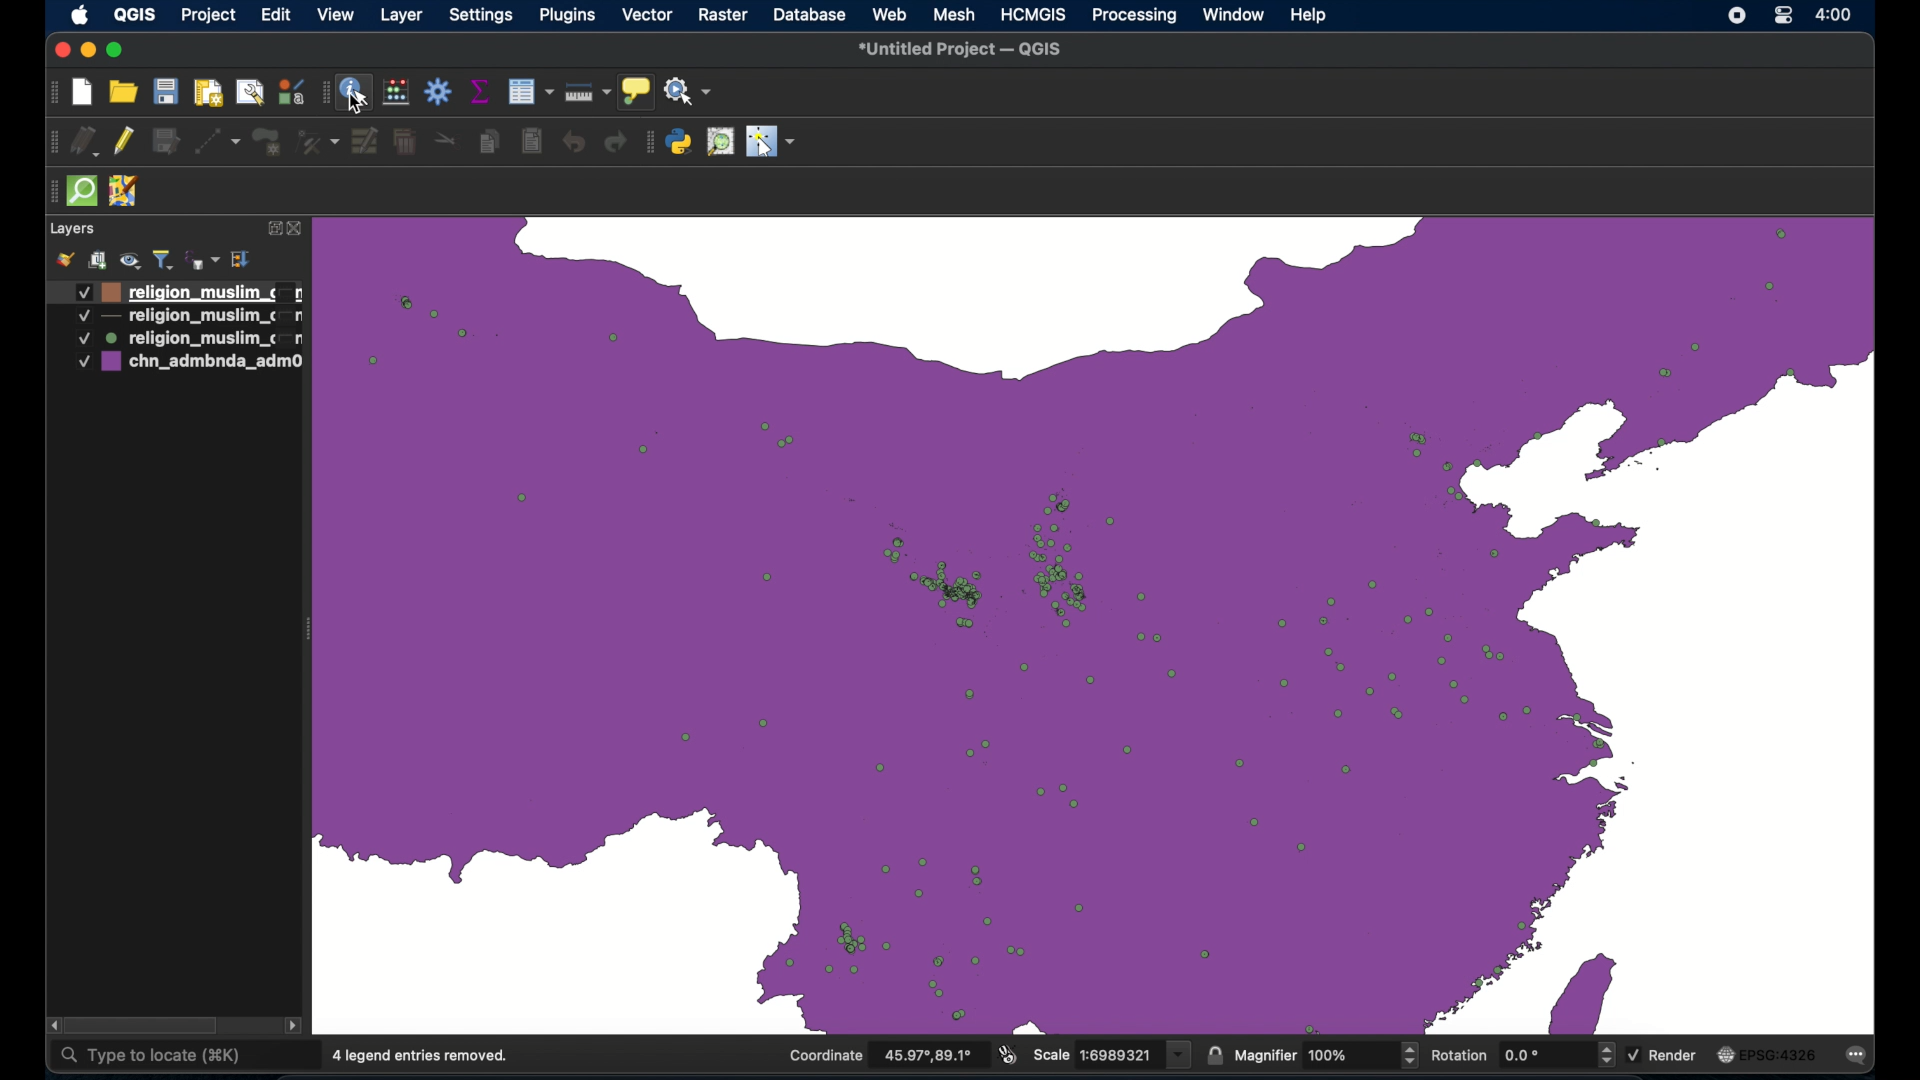 The height and width of the screenshot is (1080, 1920). What do you see at coordinates (590, 92) in the screenshot?
I see `measure line` at bounding box center [590, 92].